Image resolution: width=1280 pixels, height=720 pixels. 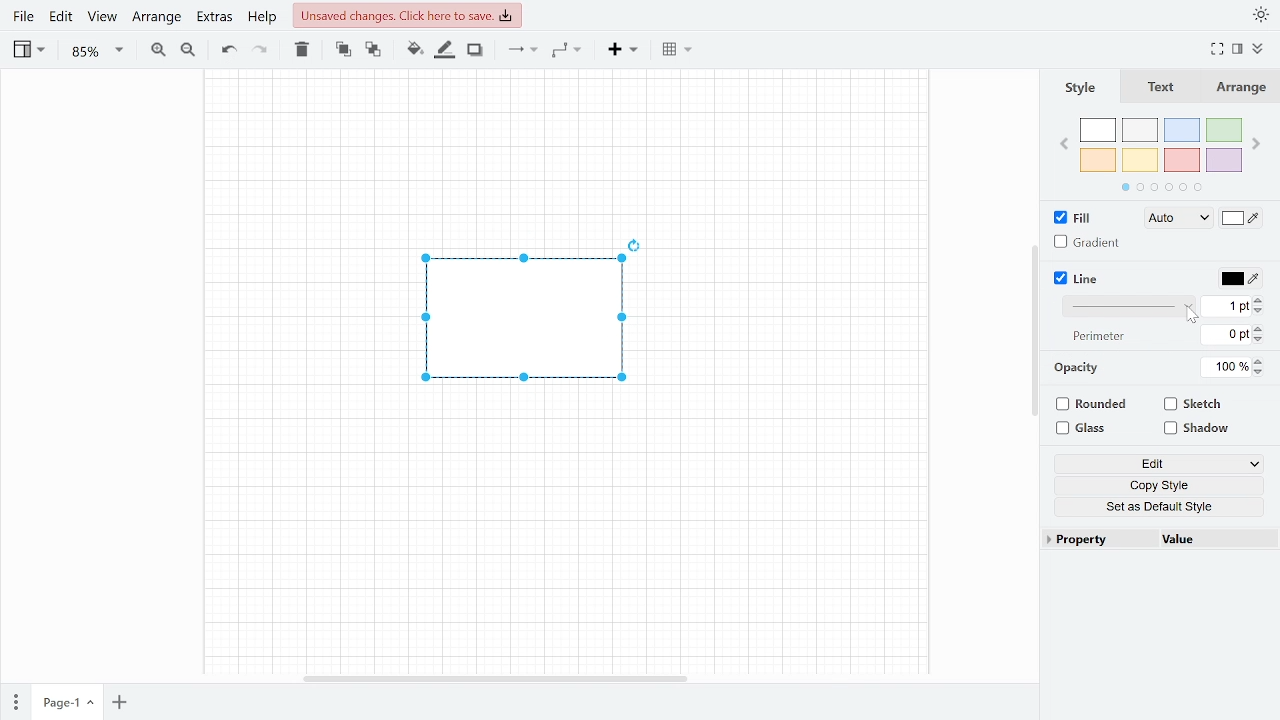 What do you see at coordinates (14, 702) in the screenshot?
I see `Pages` at bounding box center [14, 702].